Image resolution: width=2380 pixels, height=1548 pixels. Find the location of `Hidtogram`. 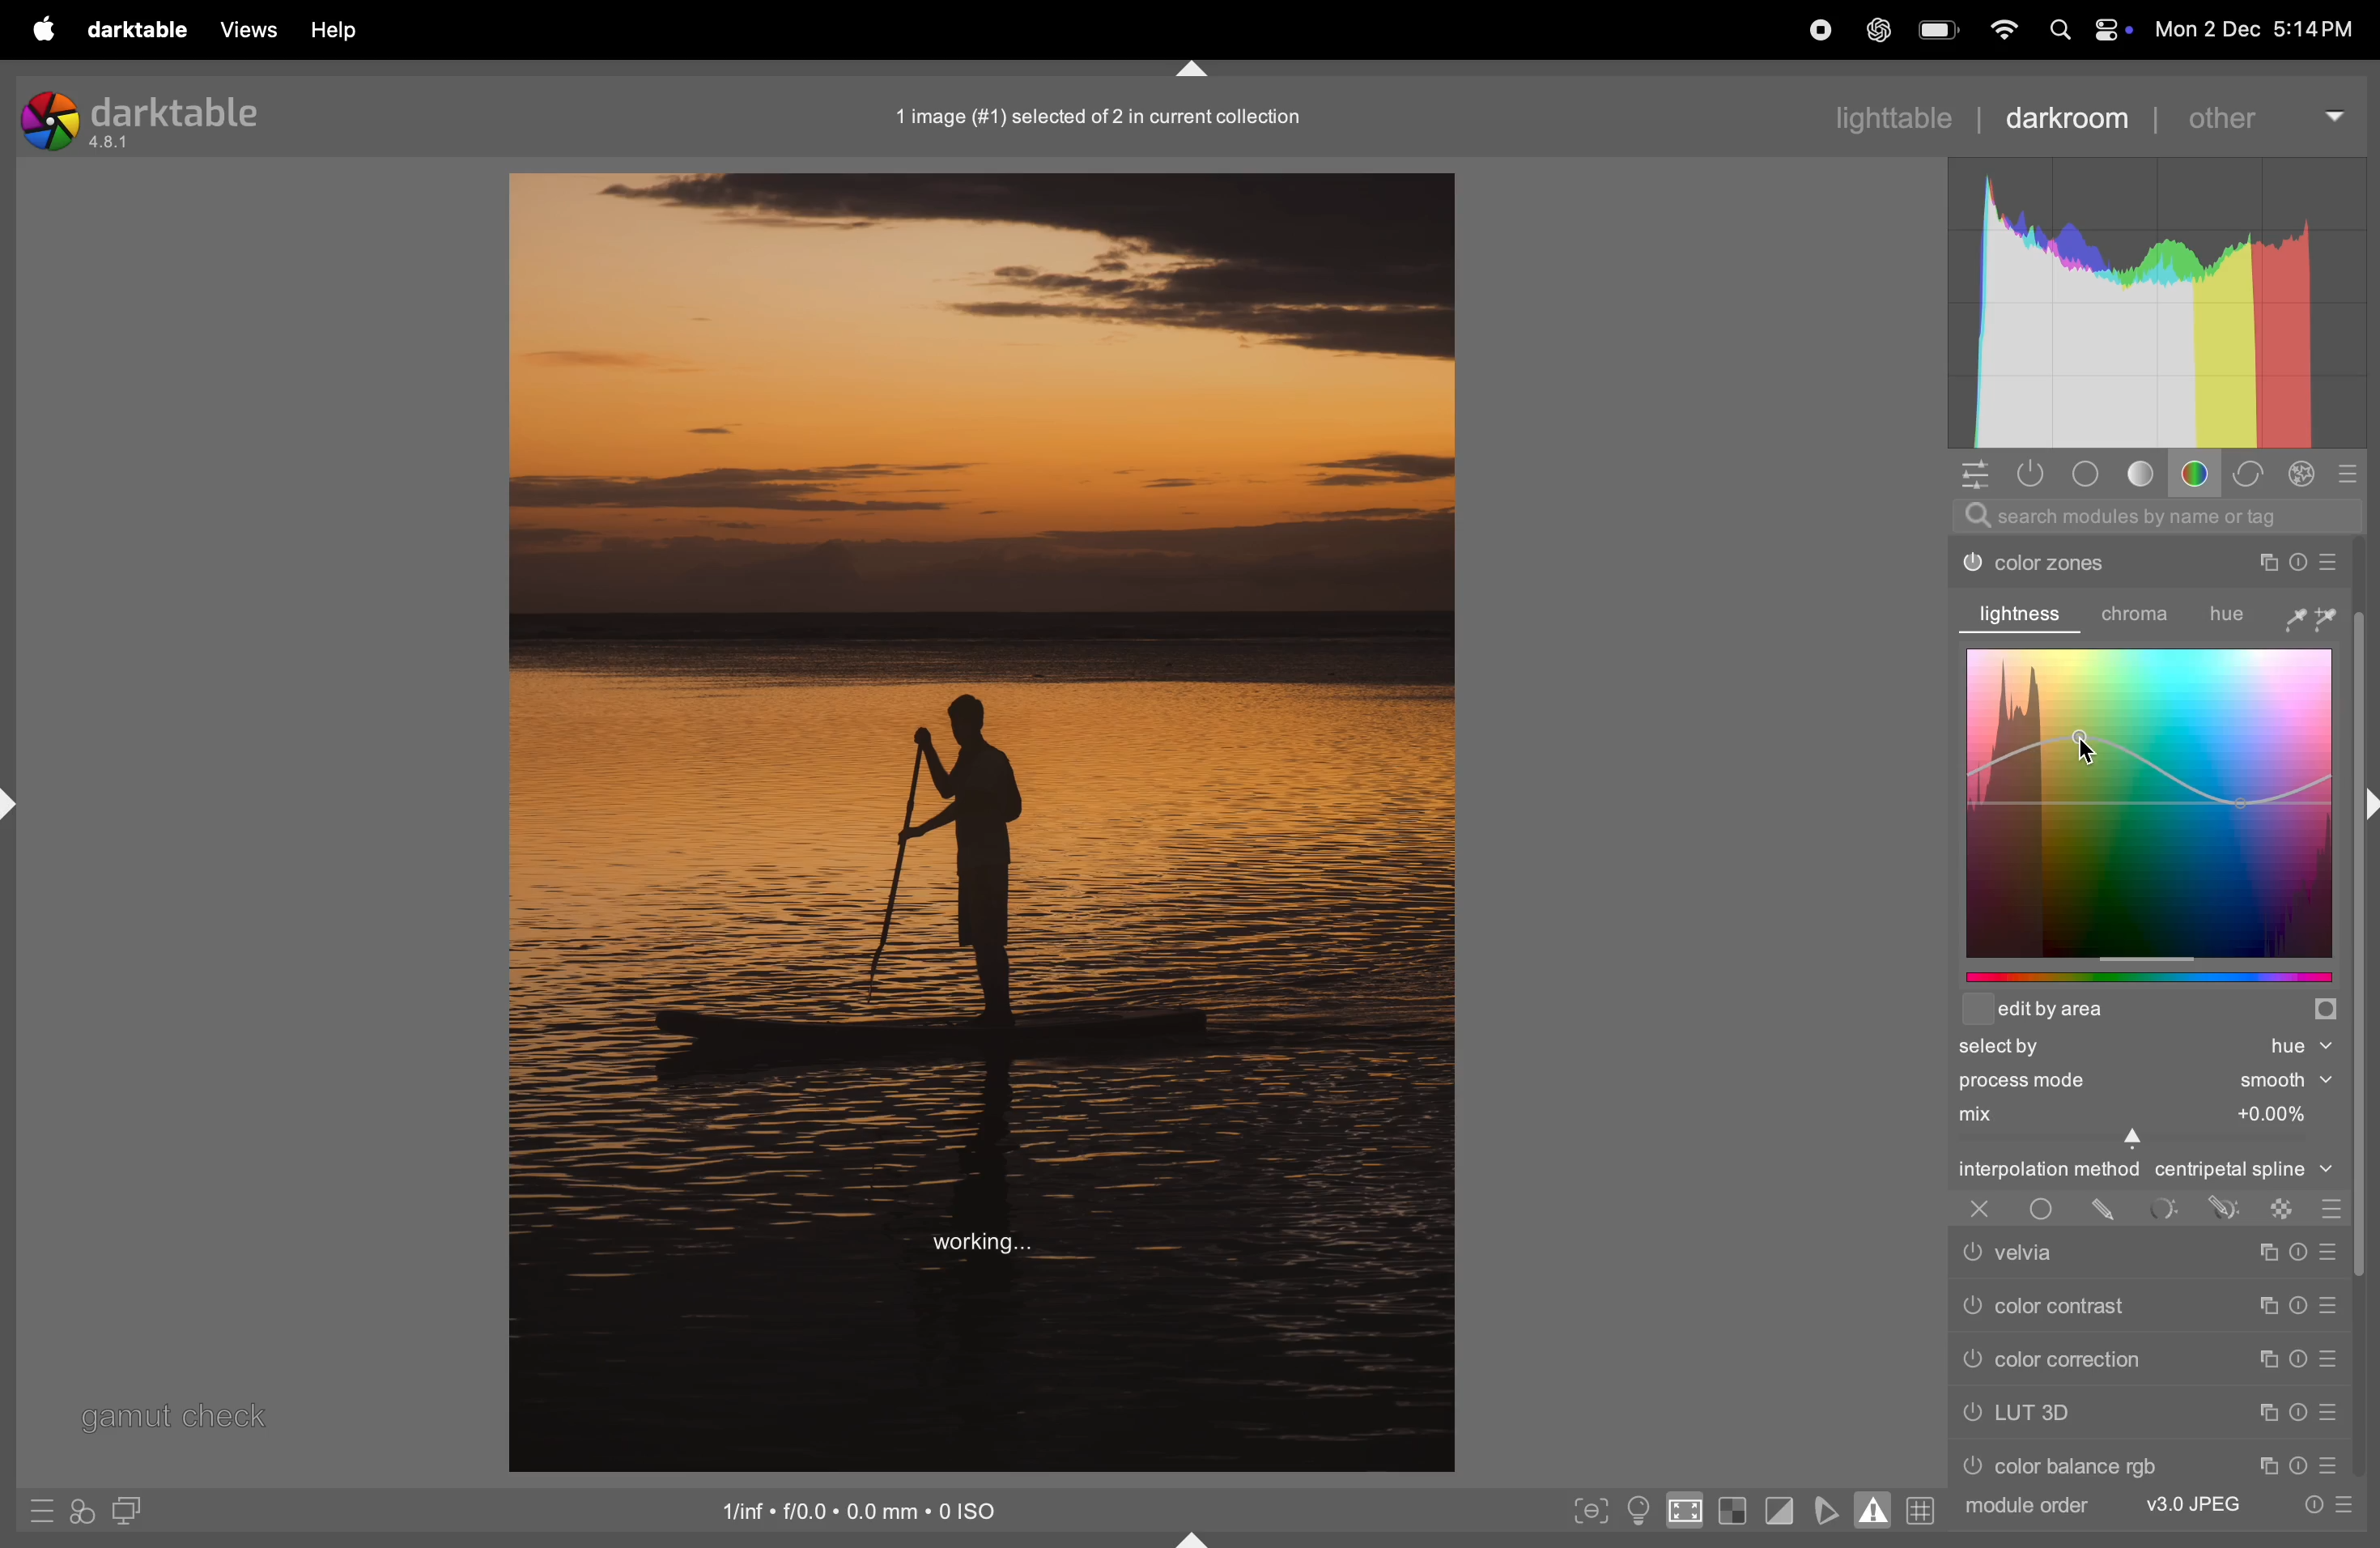

Hidtogram is located at coordinates (2162, 299).